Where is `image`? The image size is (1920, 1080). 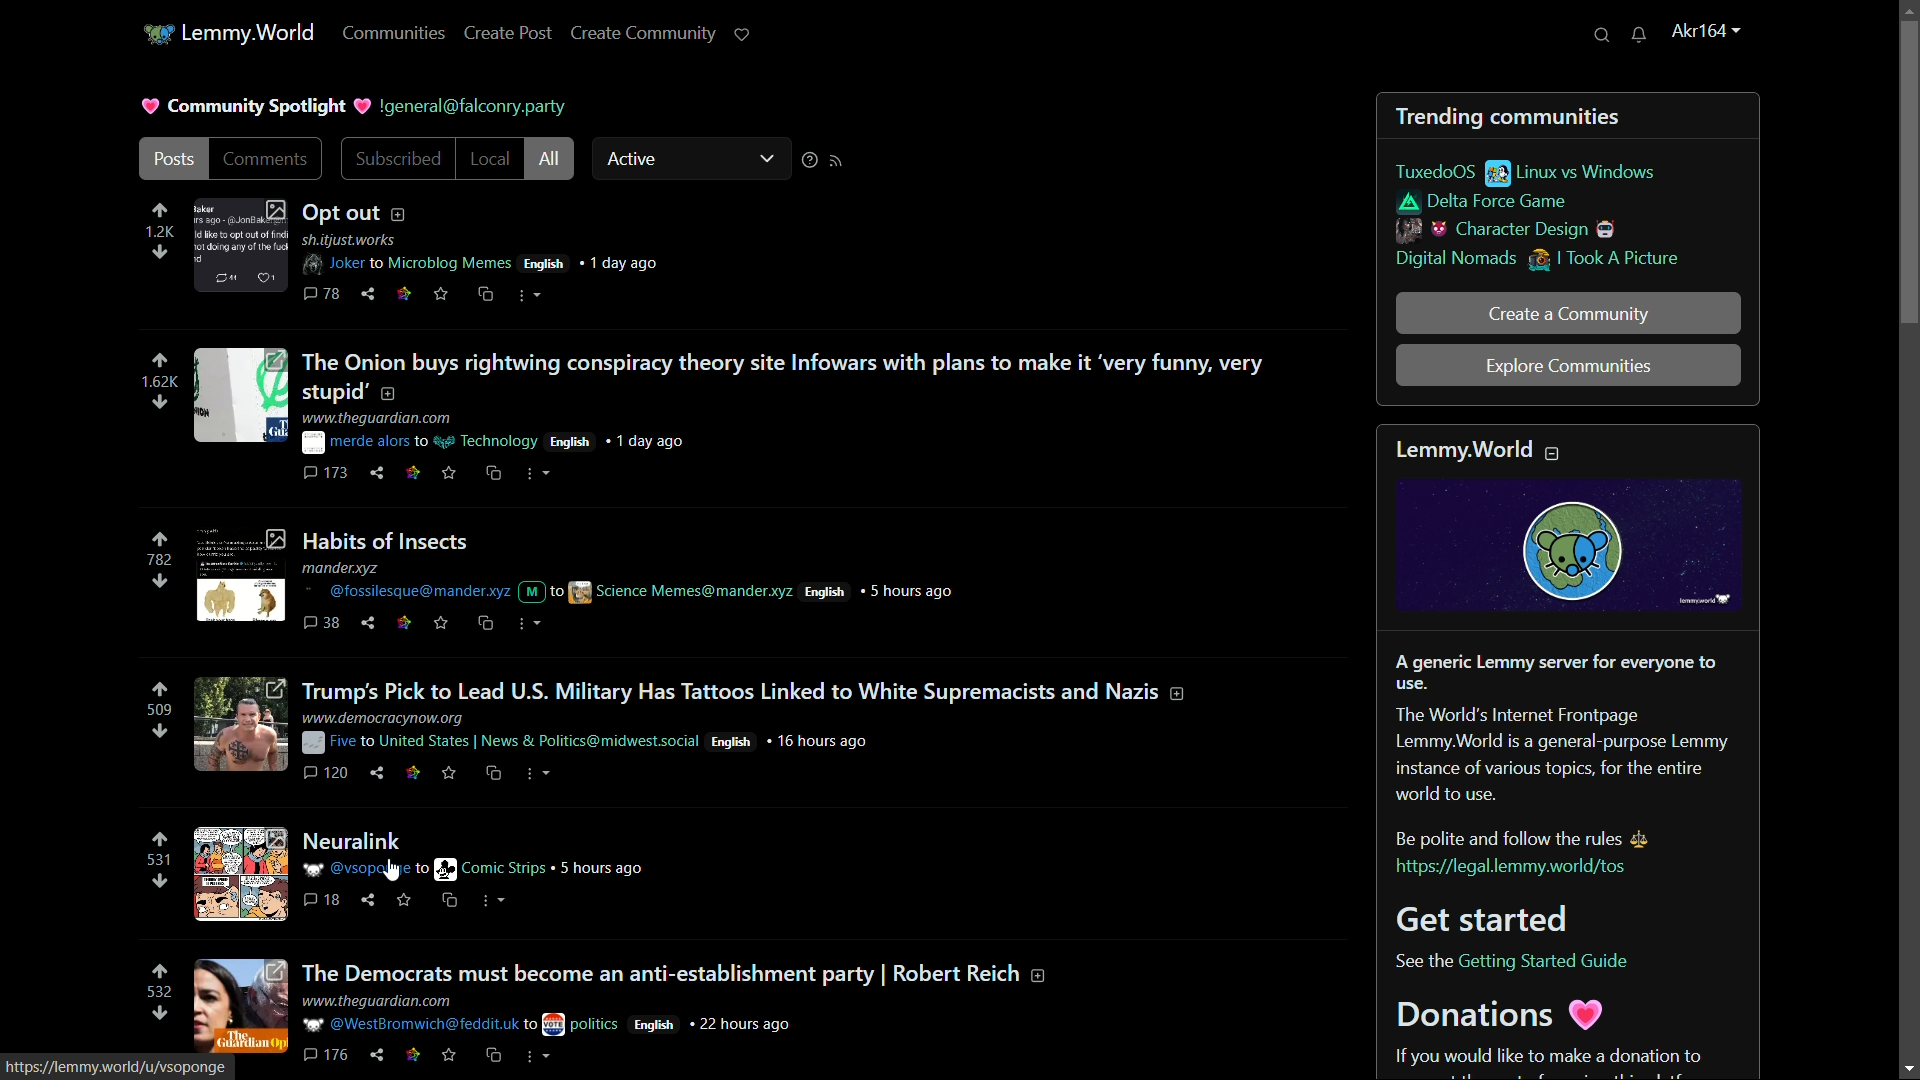 image is located at coordinates (242, 397).